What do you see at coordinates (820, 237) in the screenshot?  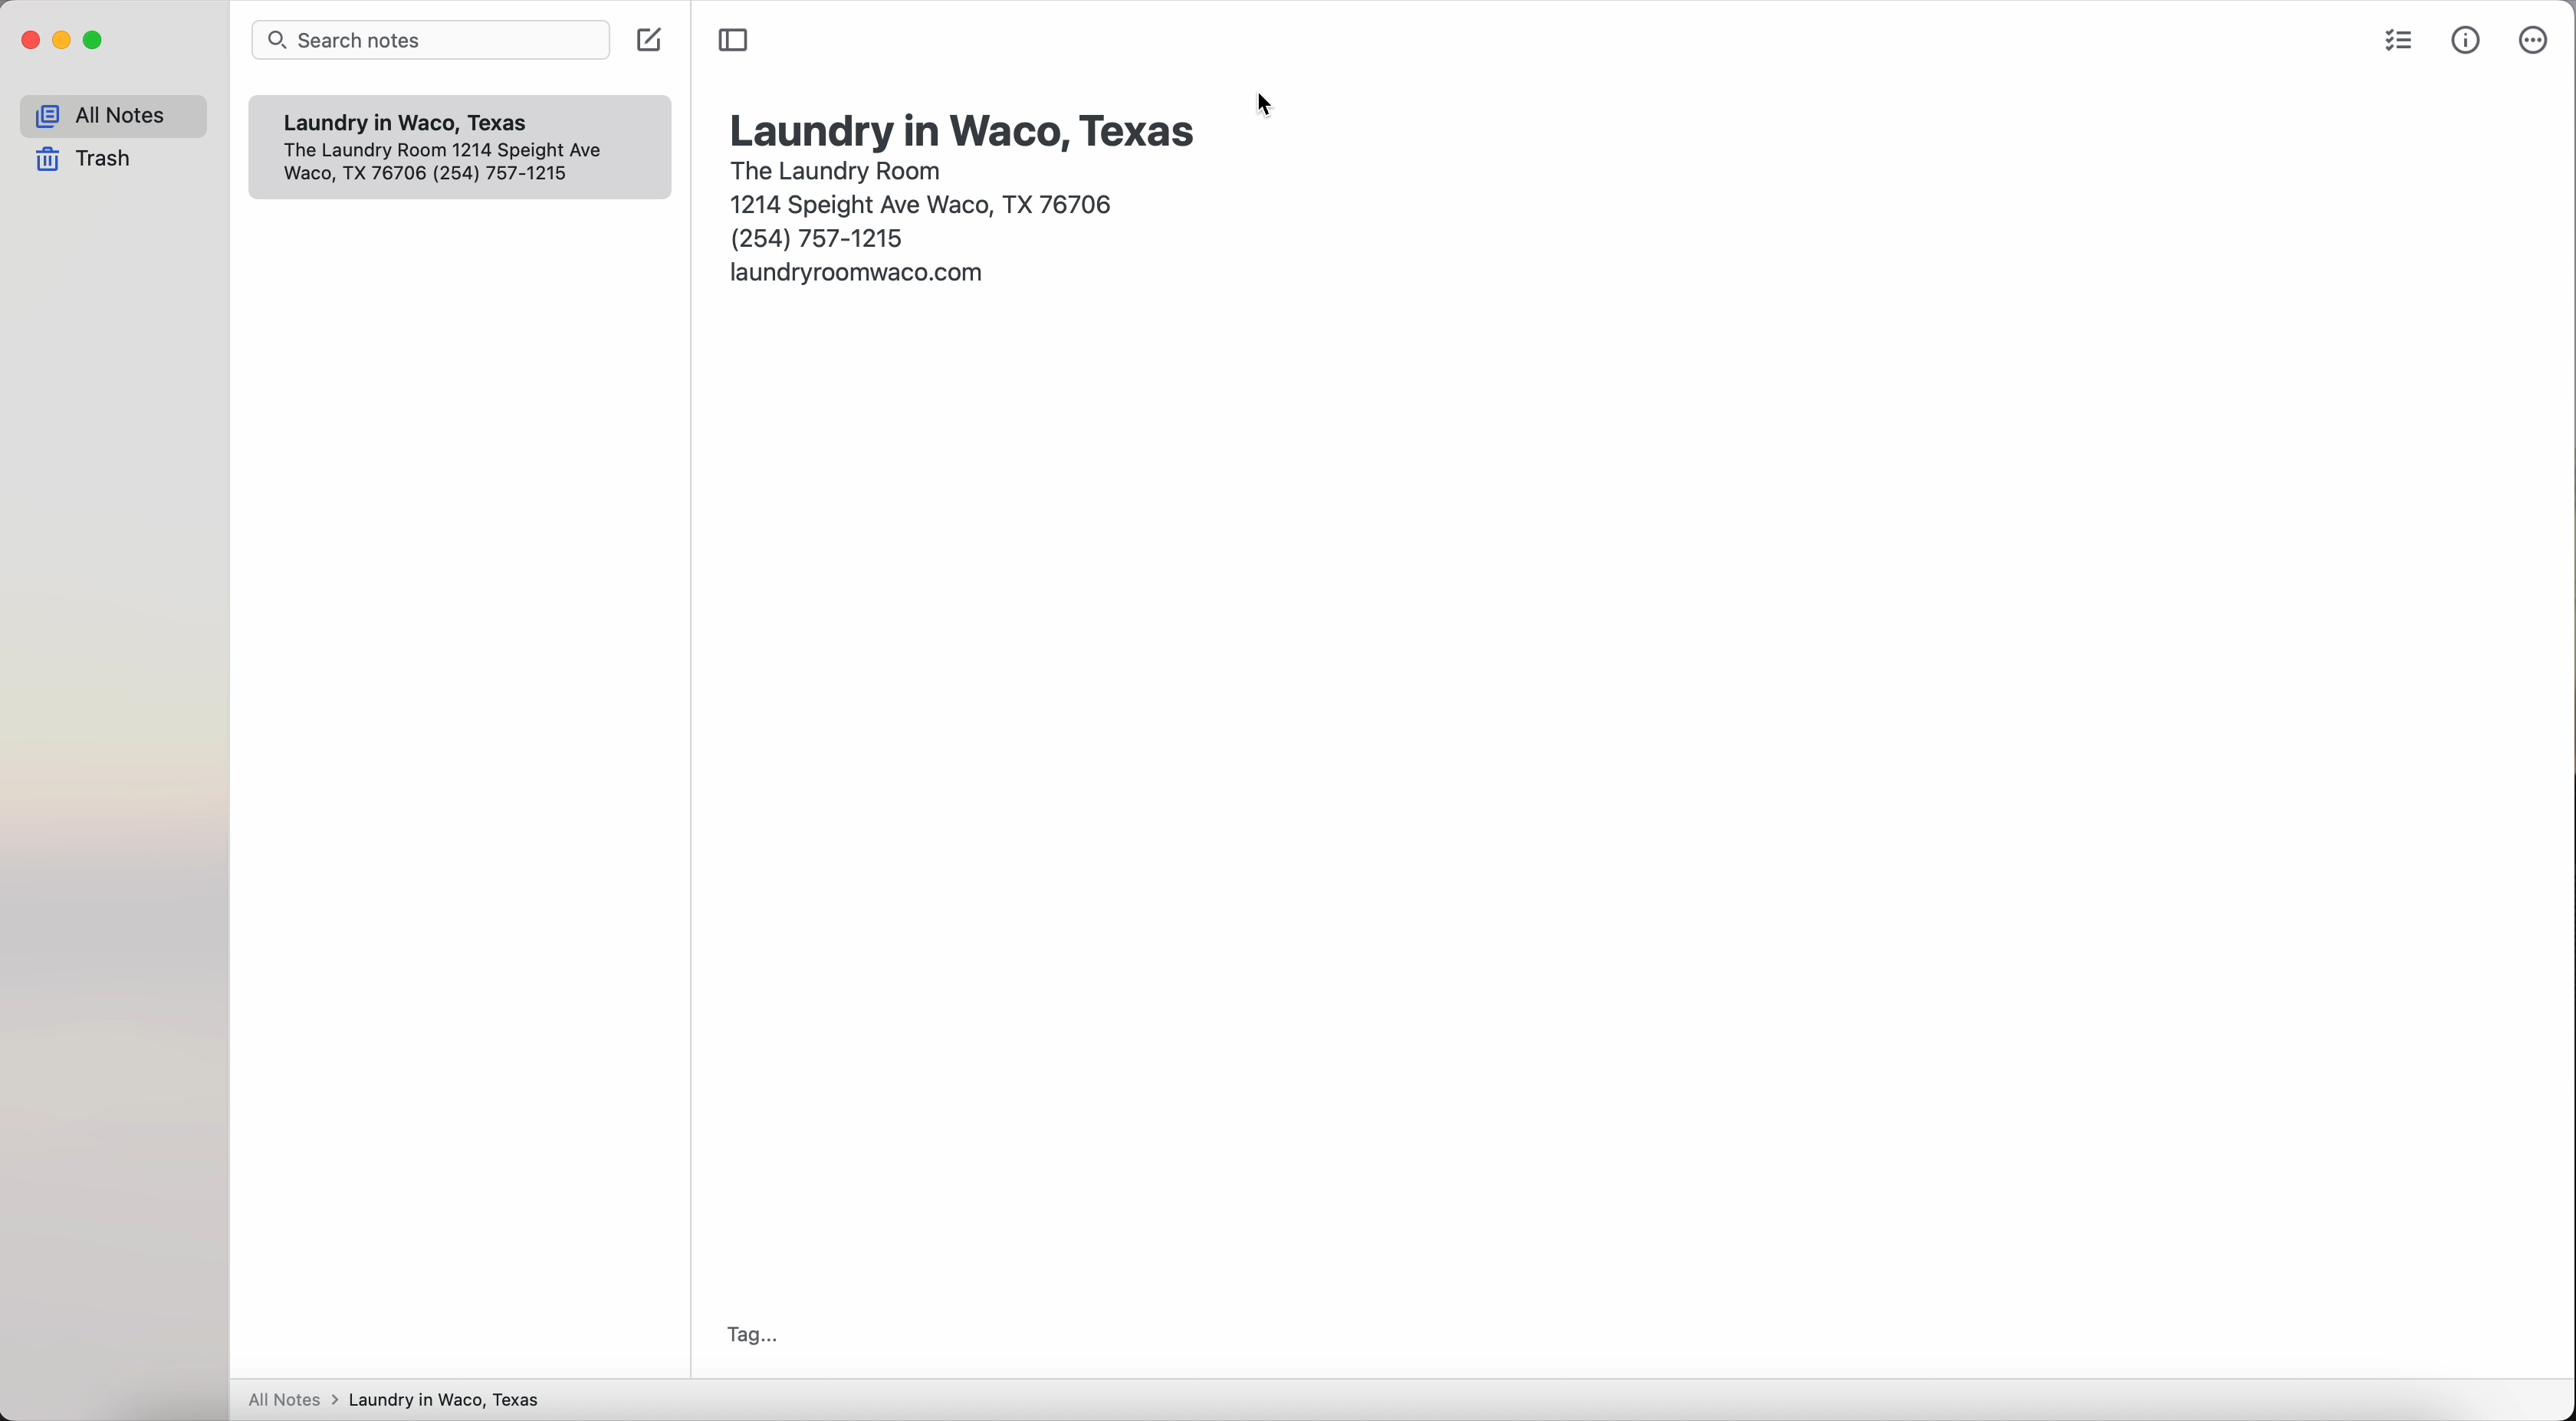 I see `(254) 757-1215` at bounding box center [820, 237].